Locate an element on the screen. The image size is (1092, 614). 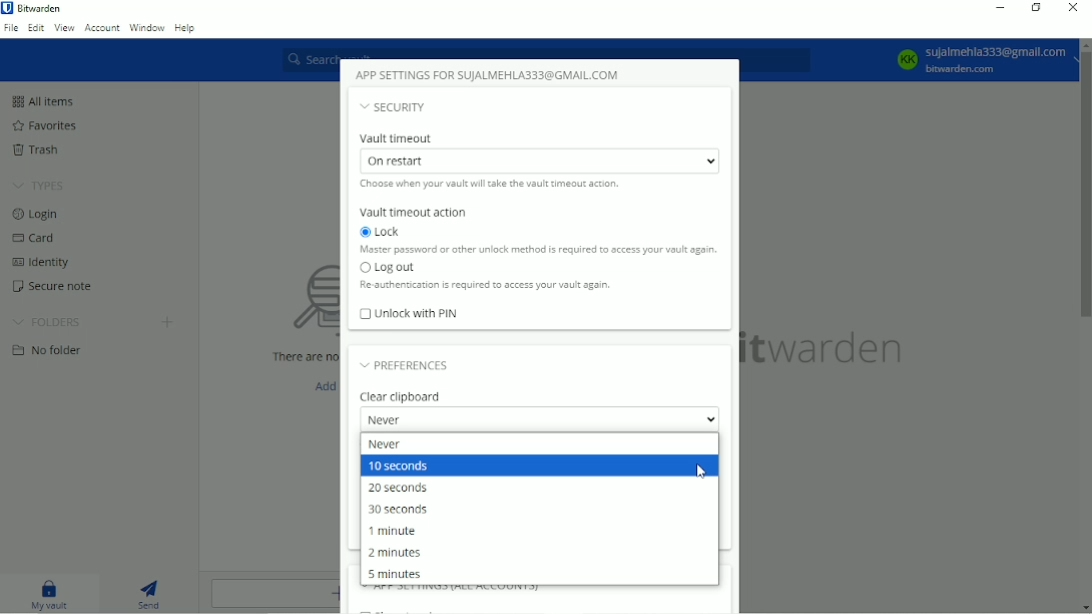
Account is located at coordinates (980, 61).